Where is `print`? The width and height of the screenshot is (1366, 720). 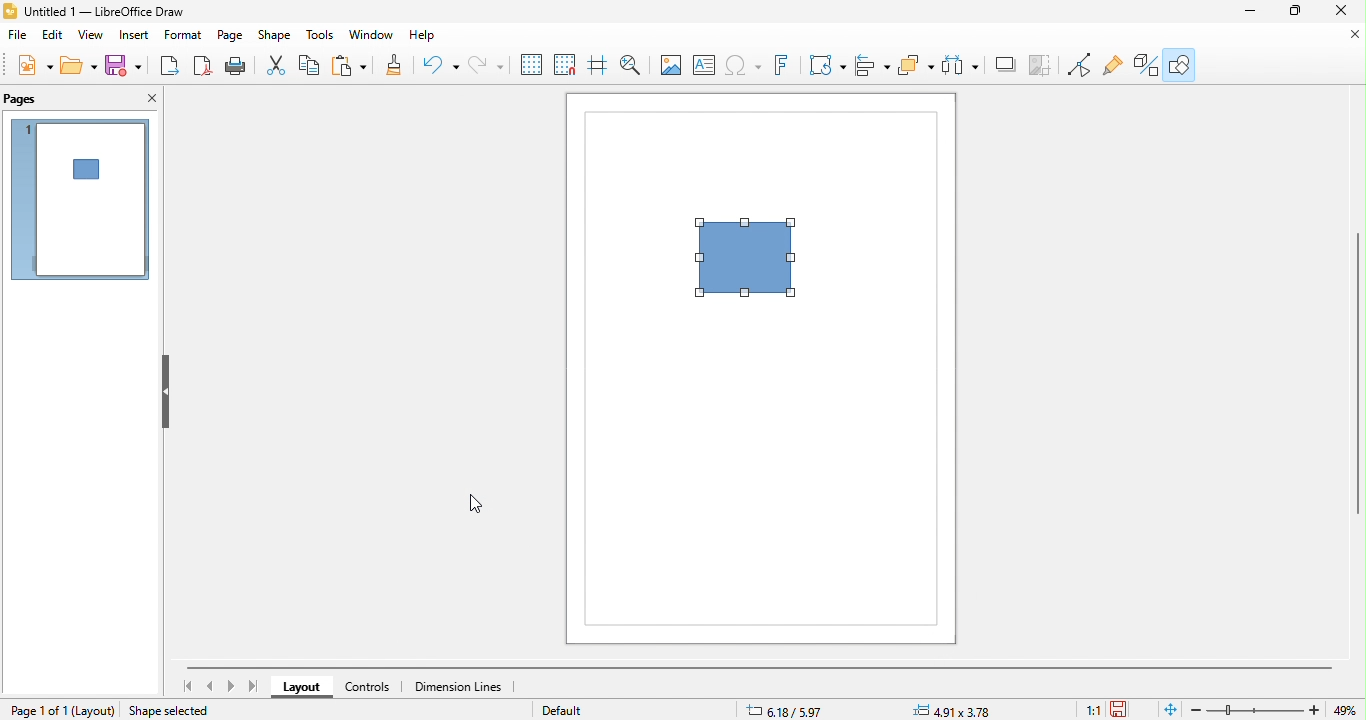 print is located at coordinates (235, 66).